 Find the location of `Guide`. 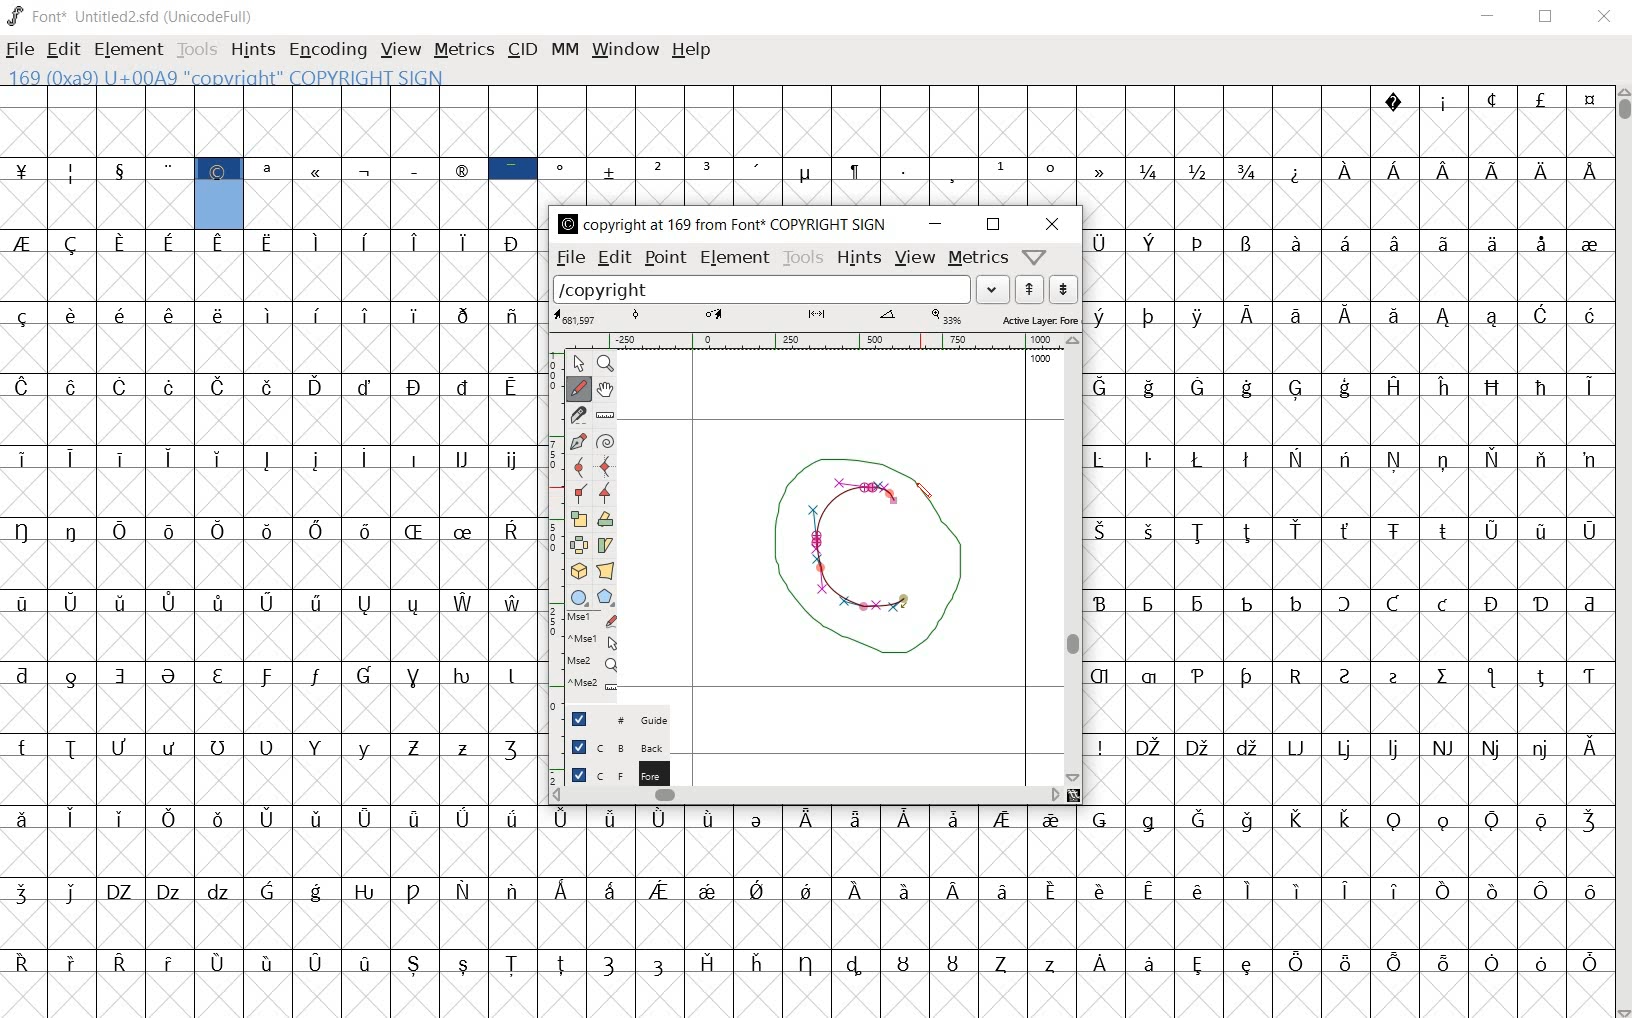

Guide is located at coordinates (611, 719).